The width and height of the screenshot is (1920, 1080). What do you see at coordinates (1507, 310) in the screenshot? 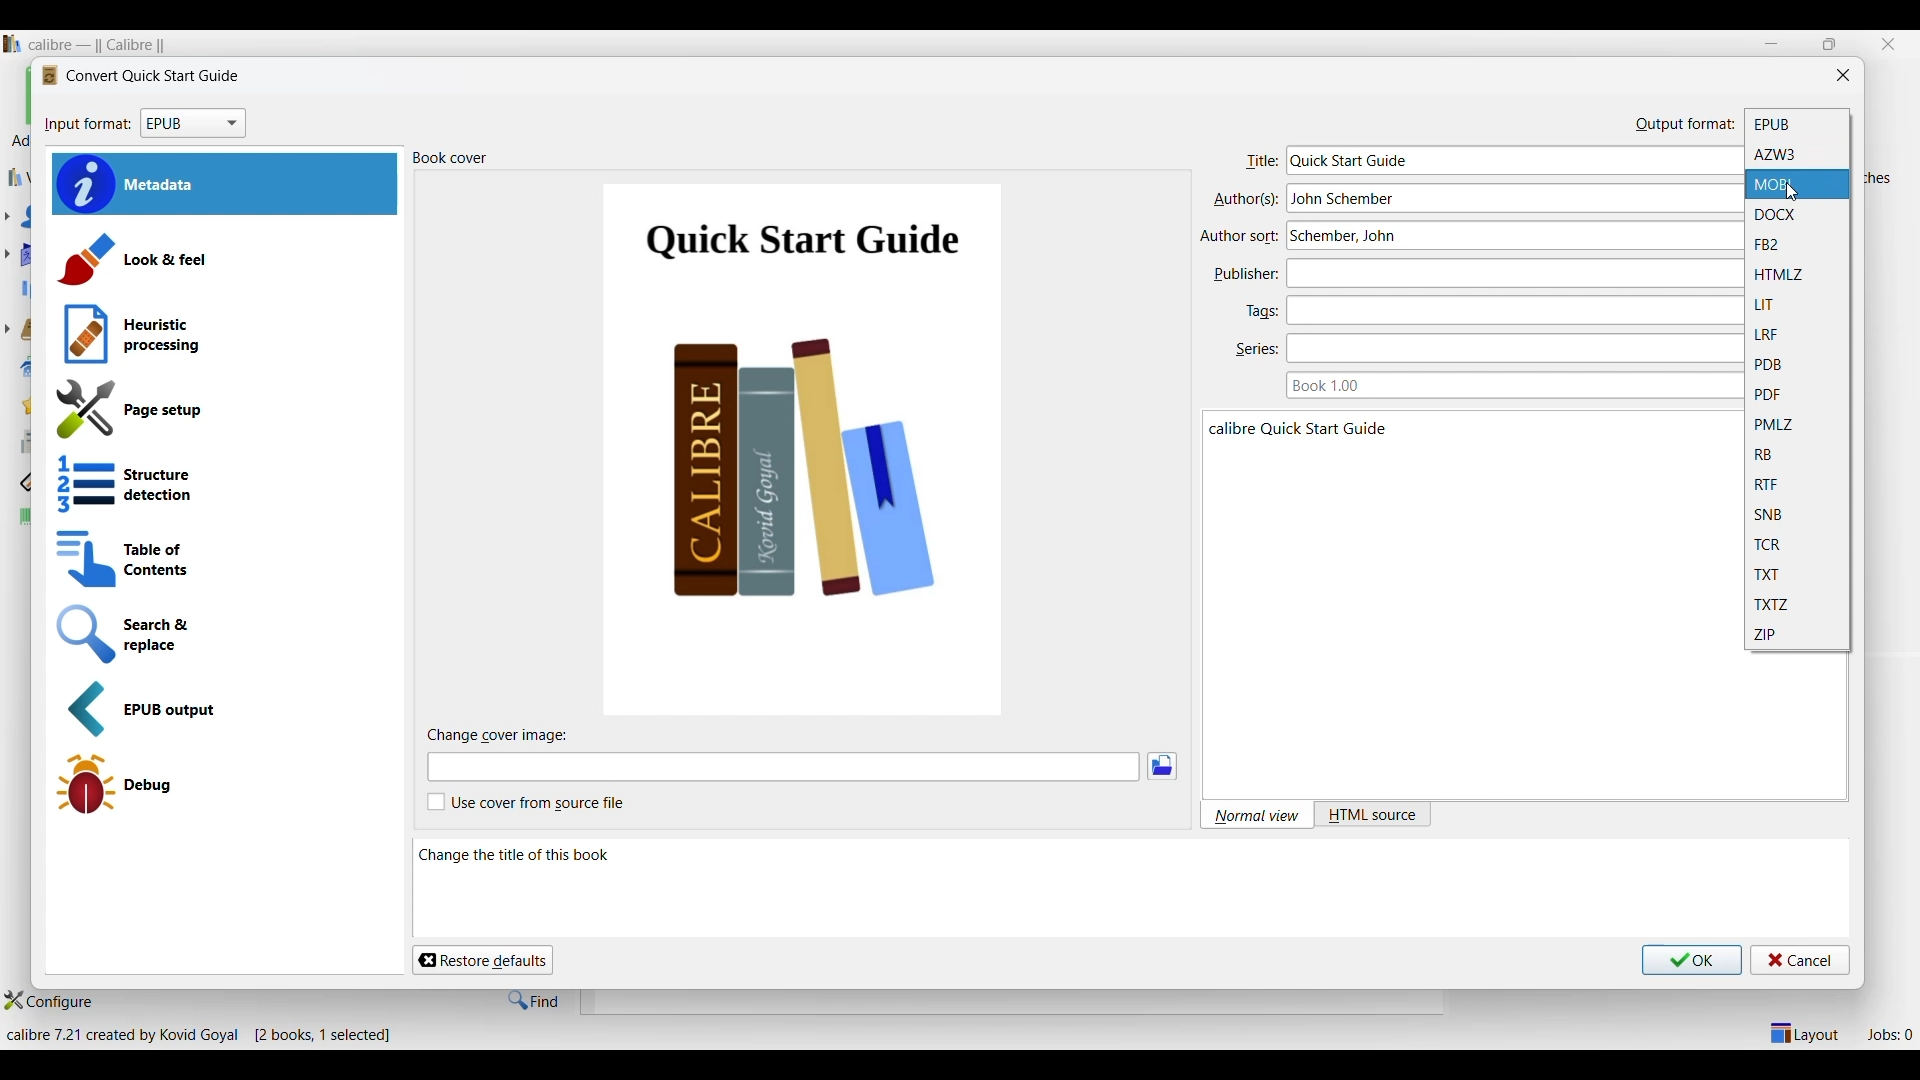
I see `Type in tags` at bounding box center [1507, 310].